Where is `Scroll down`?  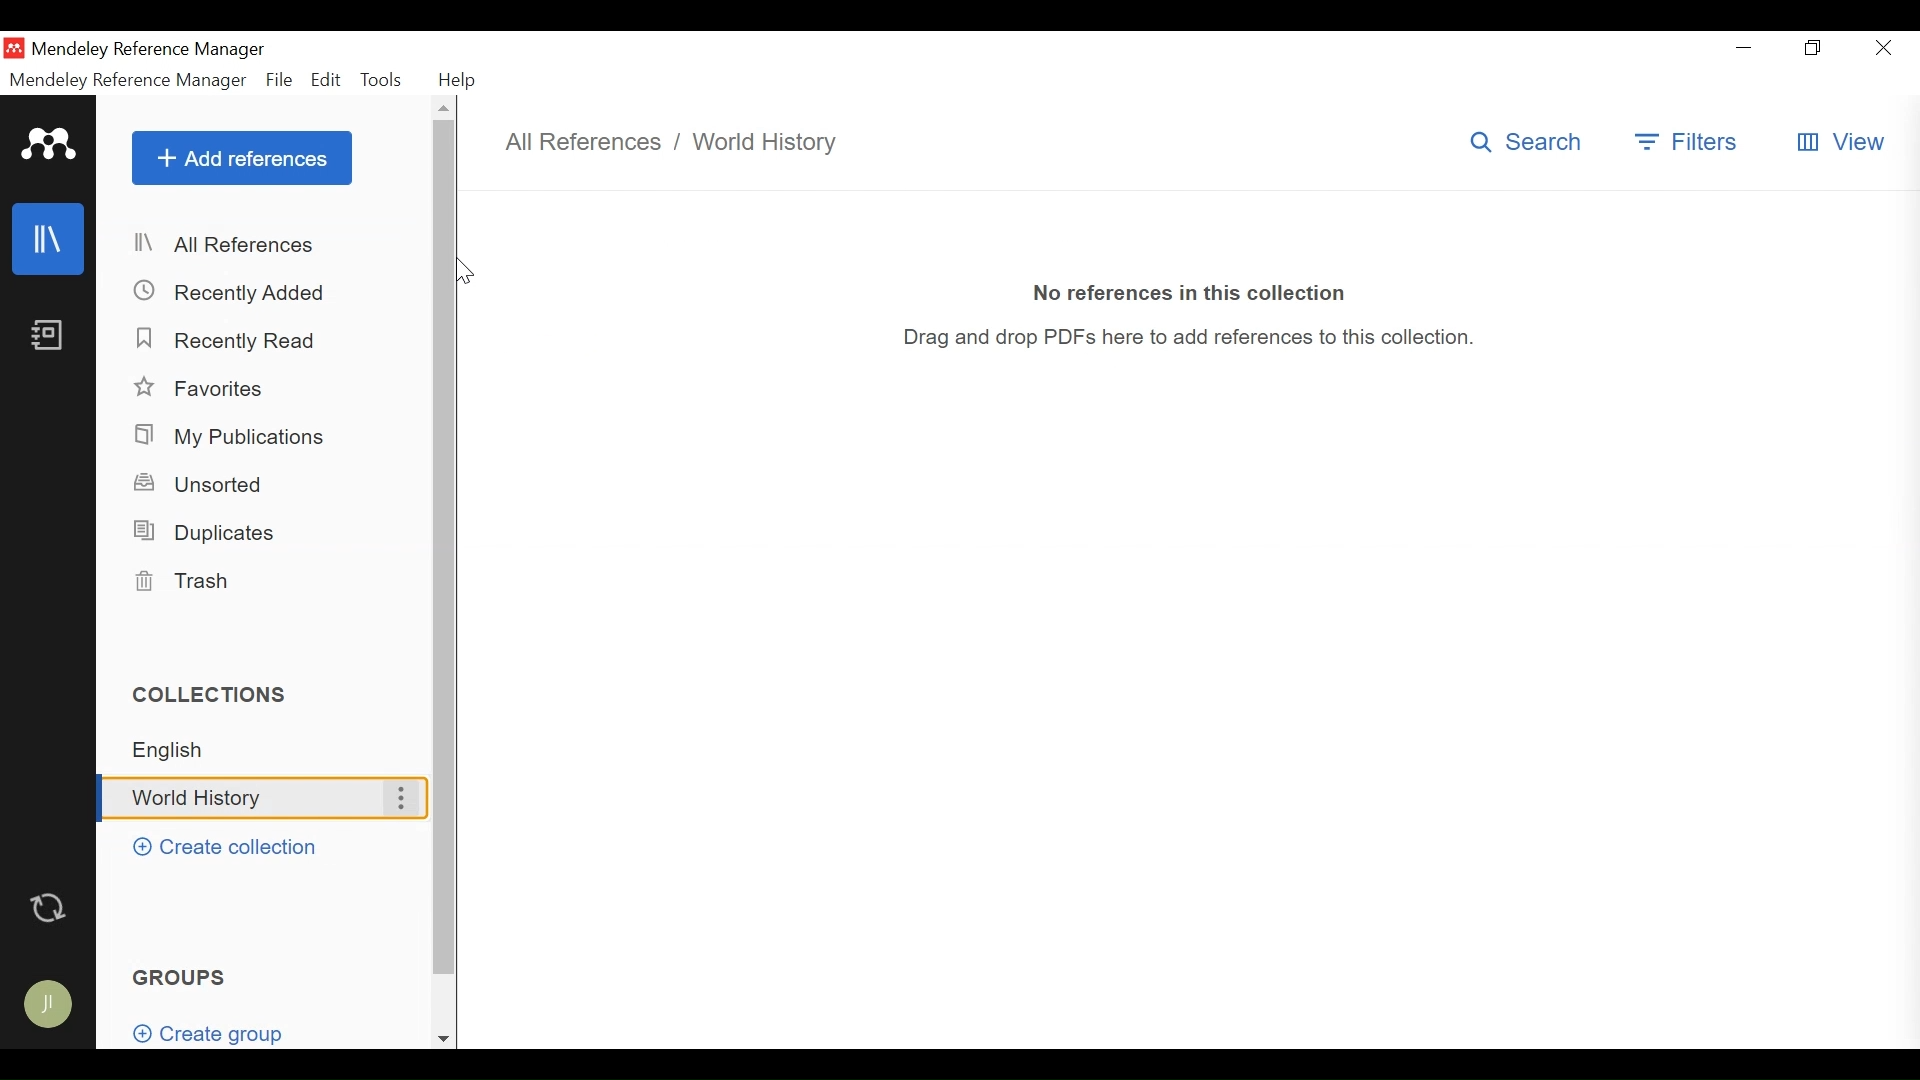 Scroll down is located at coordinates (443, 1039).